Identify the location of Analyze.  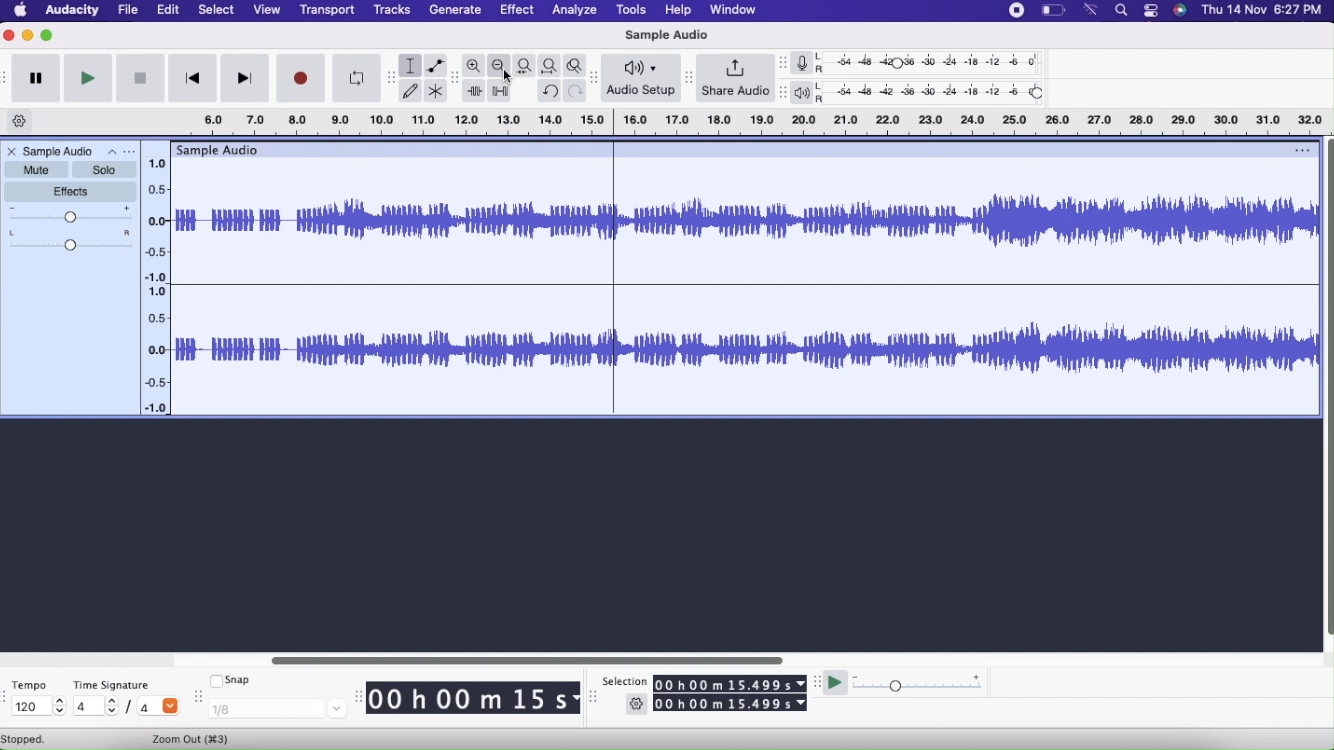
(572, 11).